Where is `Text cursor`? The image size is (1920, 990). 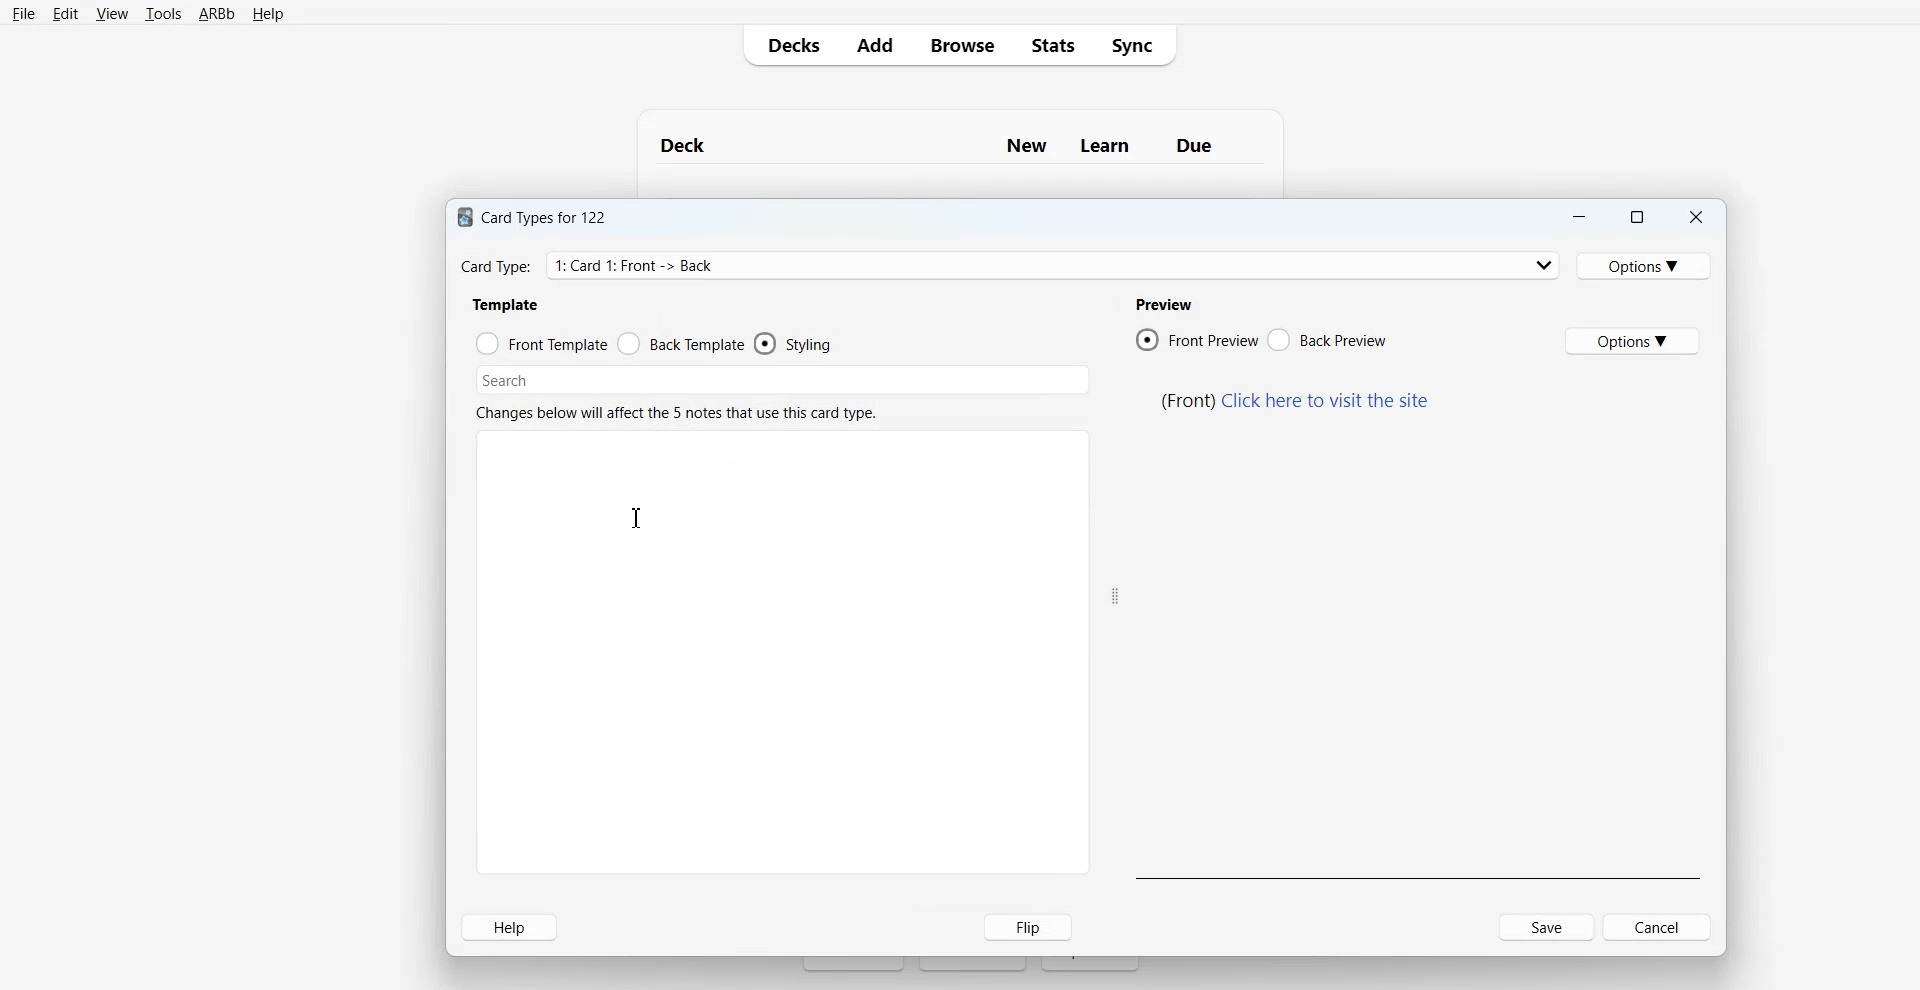
Text cursor is located at coordinates (640, 518).